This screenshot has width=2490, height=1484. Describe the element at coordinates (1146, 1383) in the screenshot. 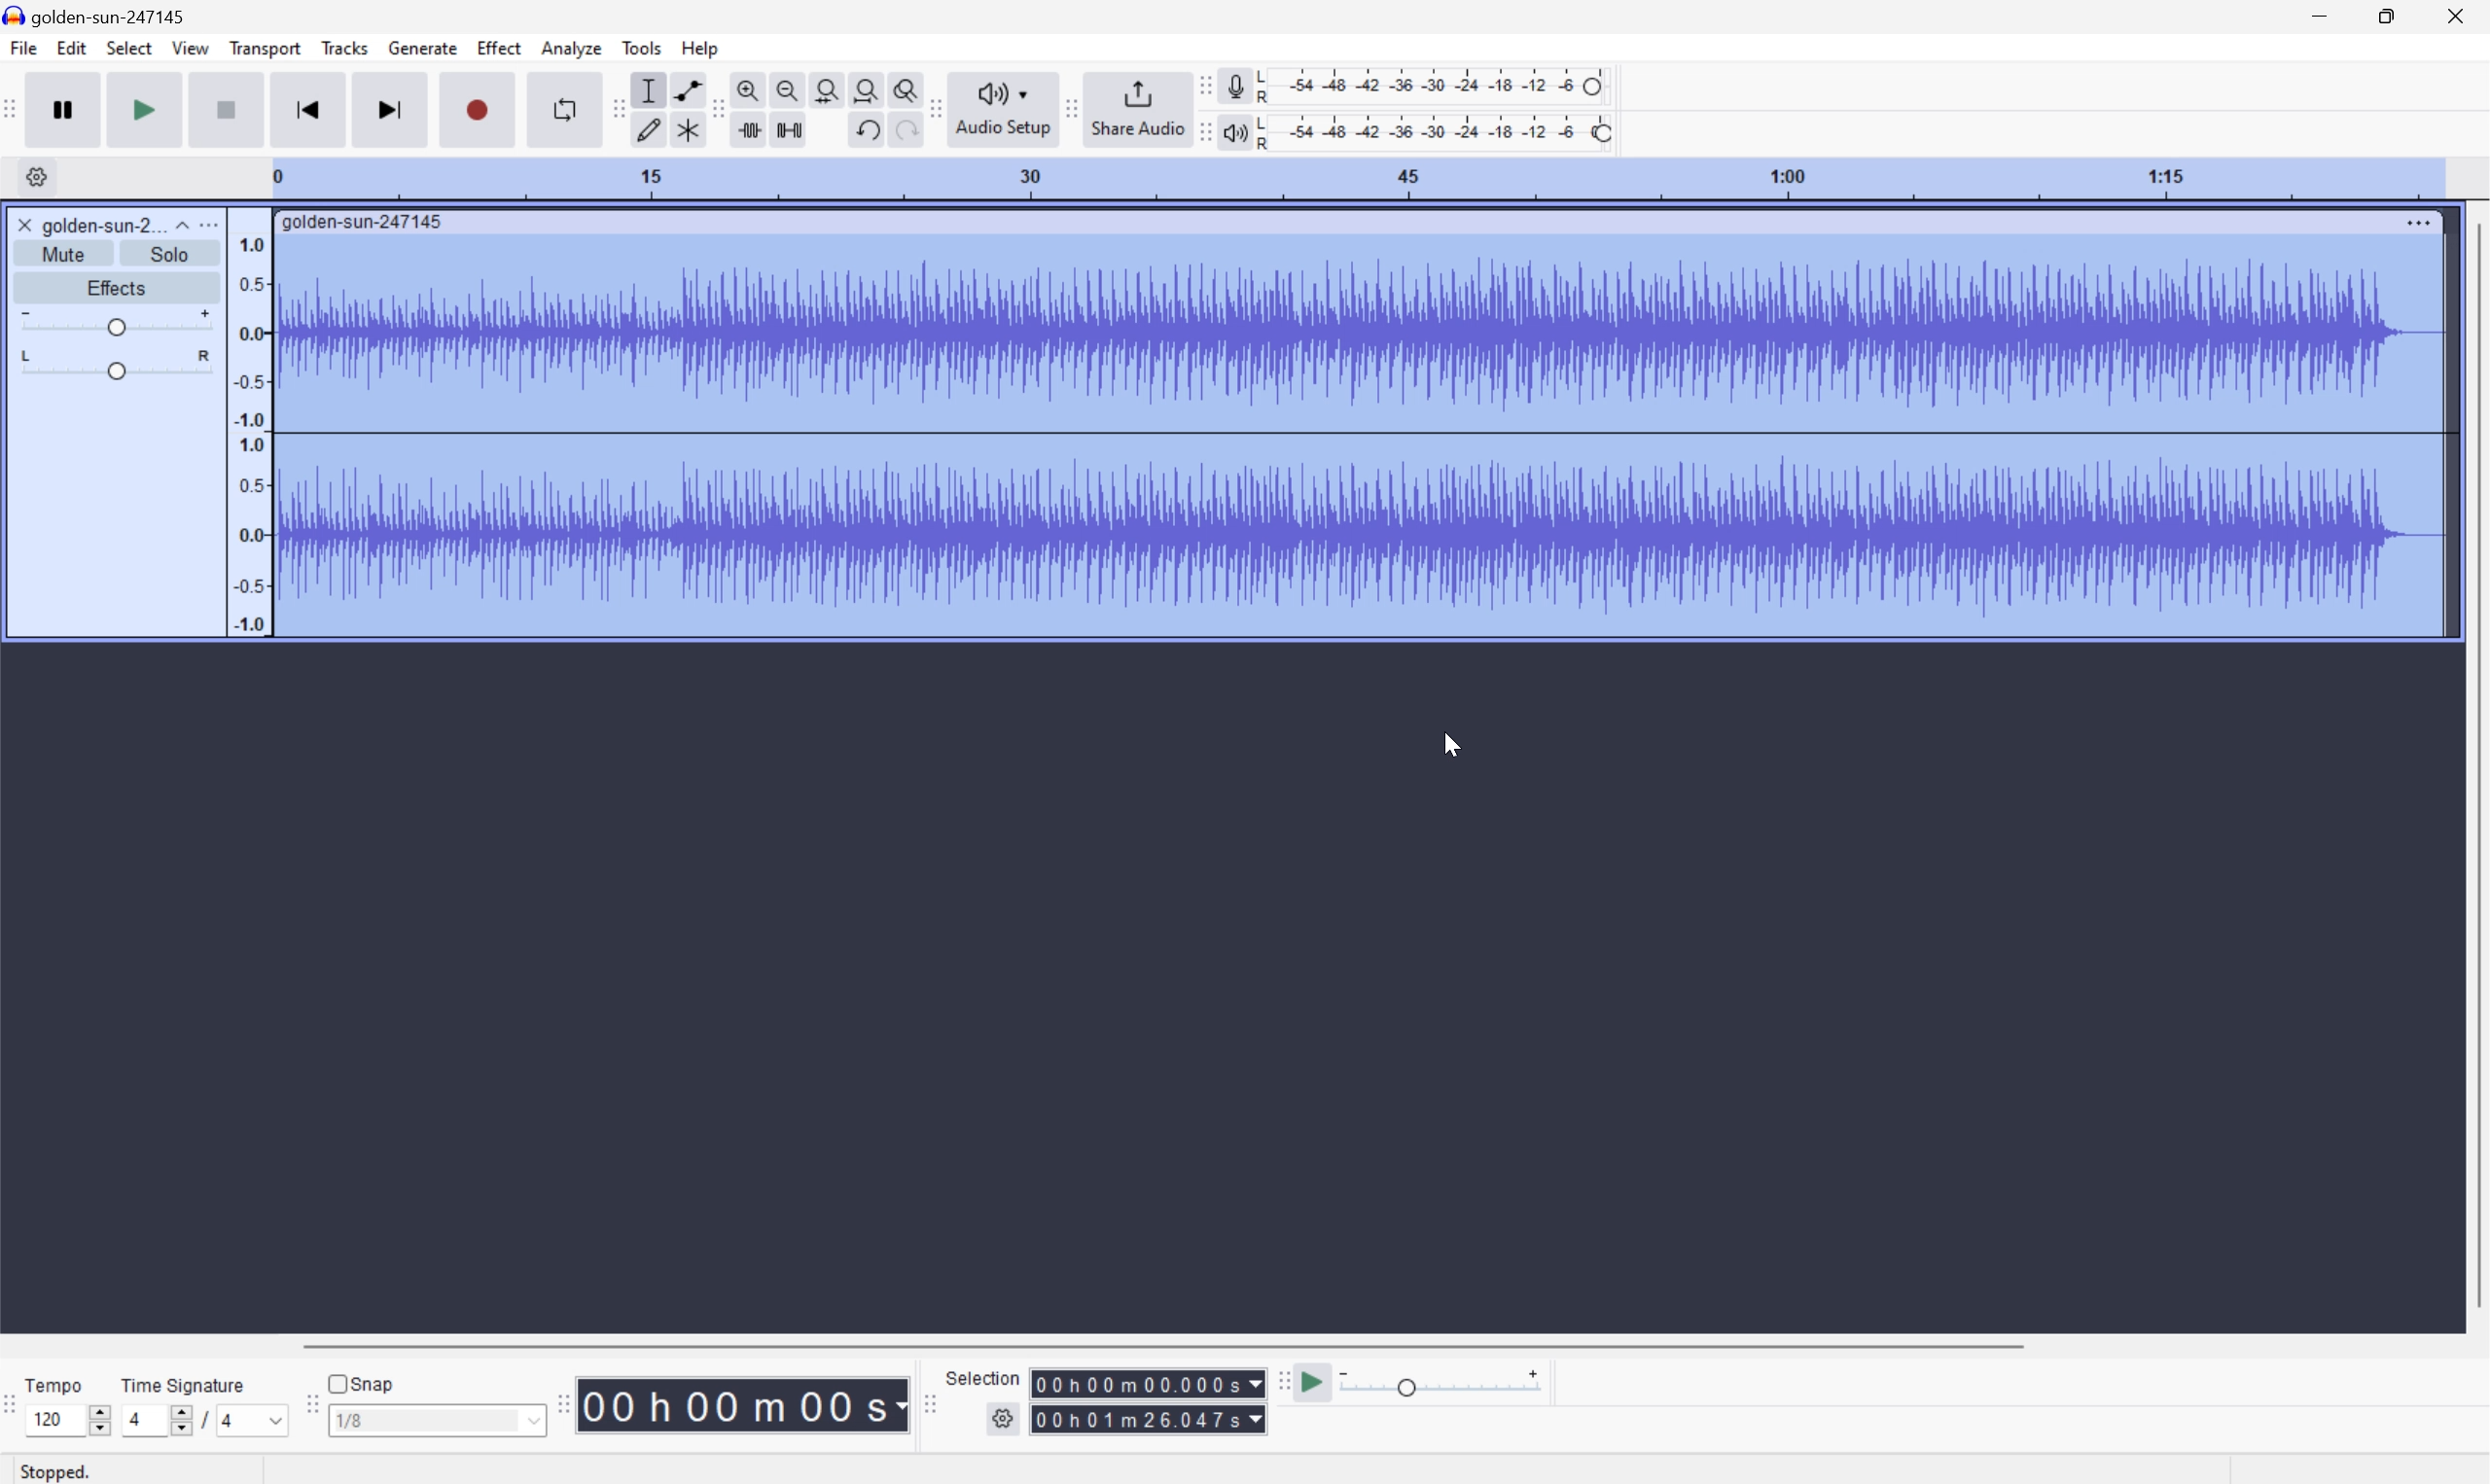

I see `Selection` at that location.